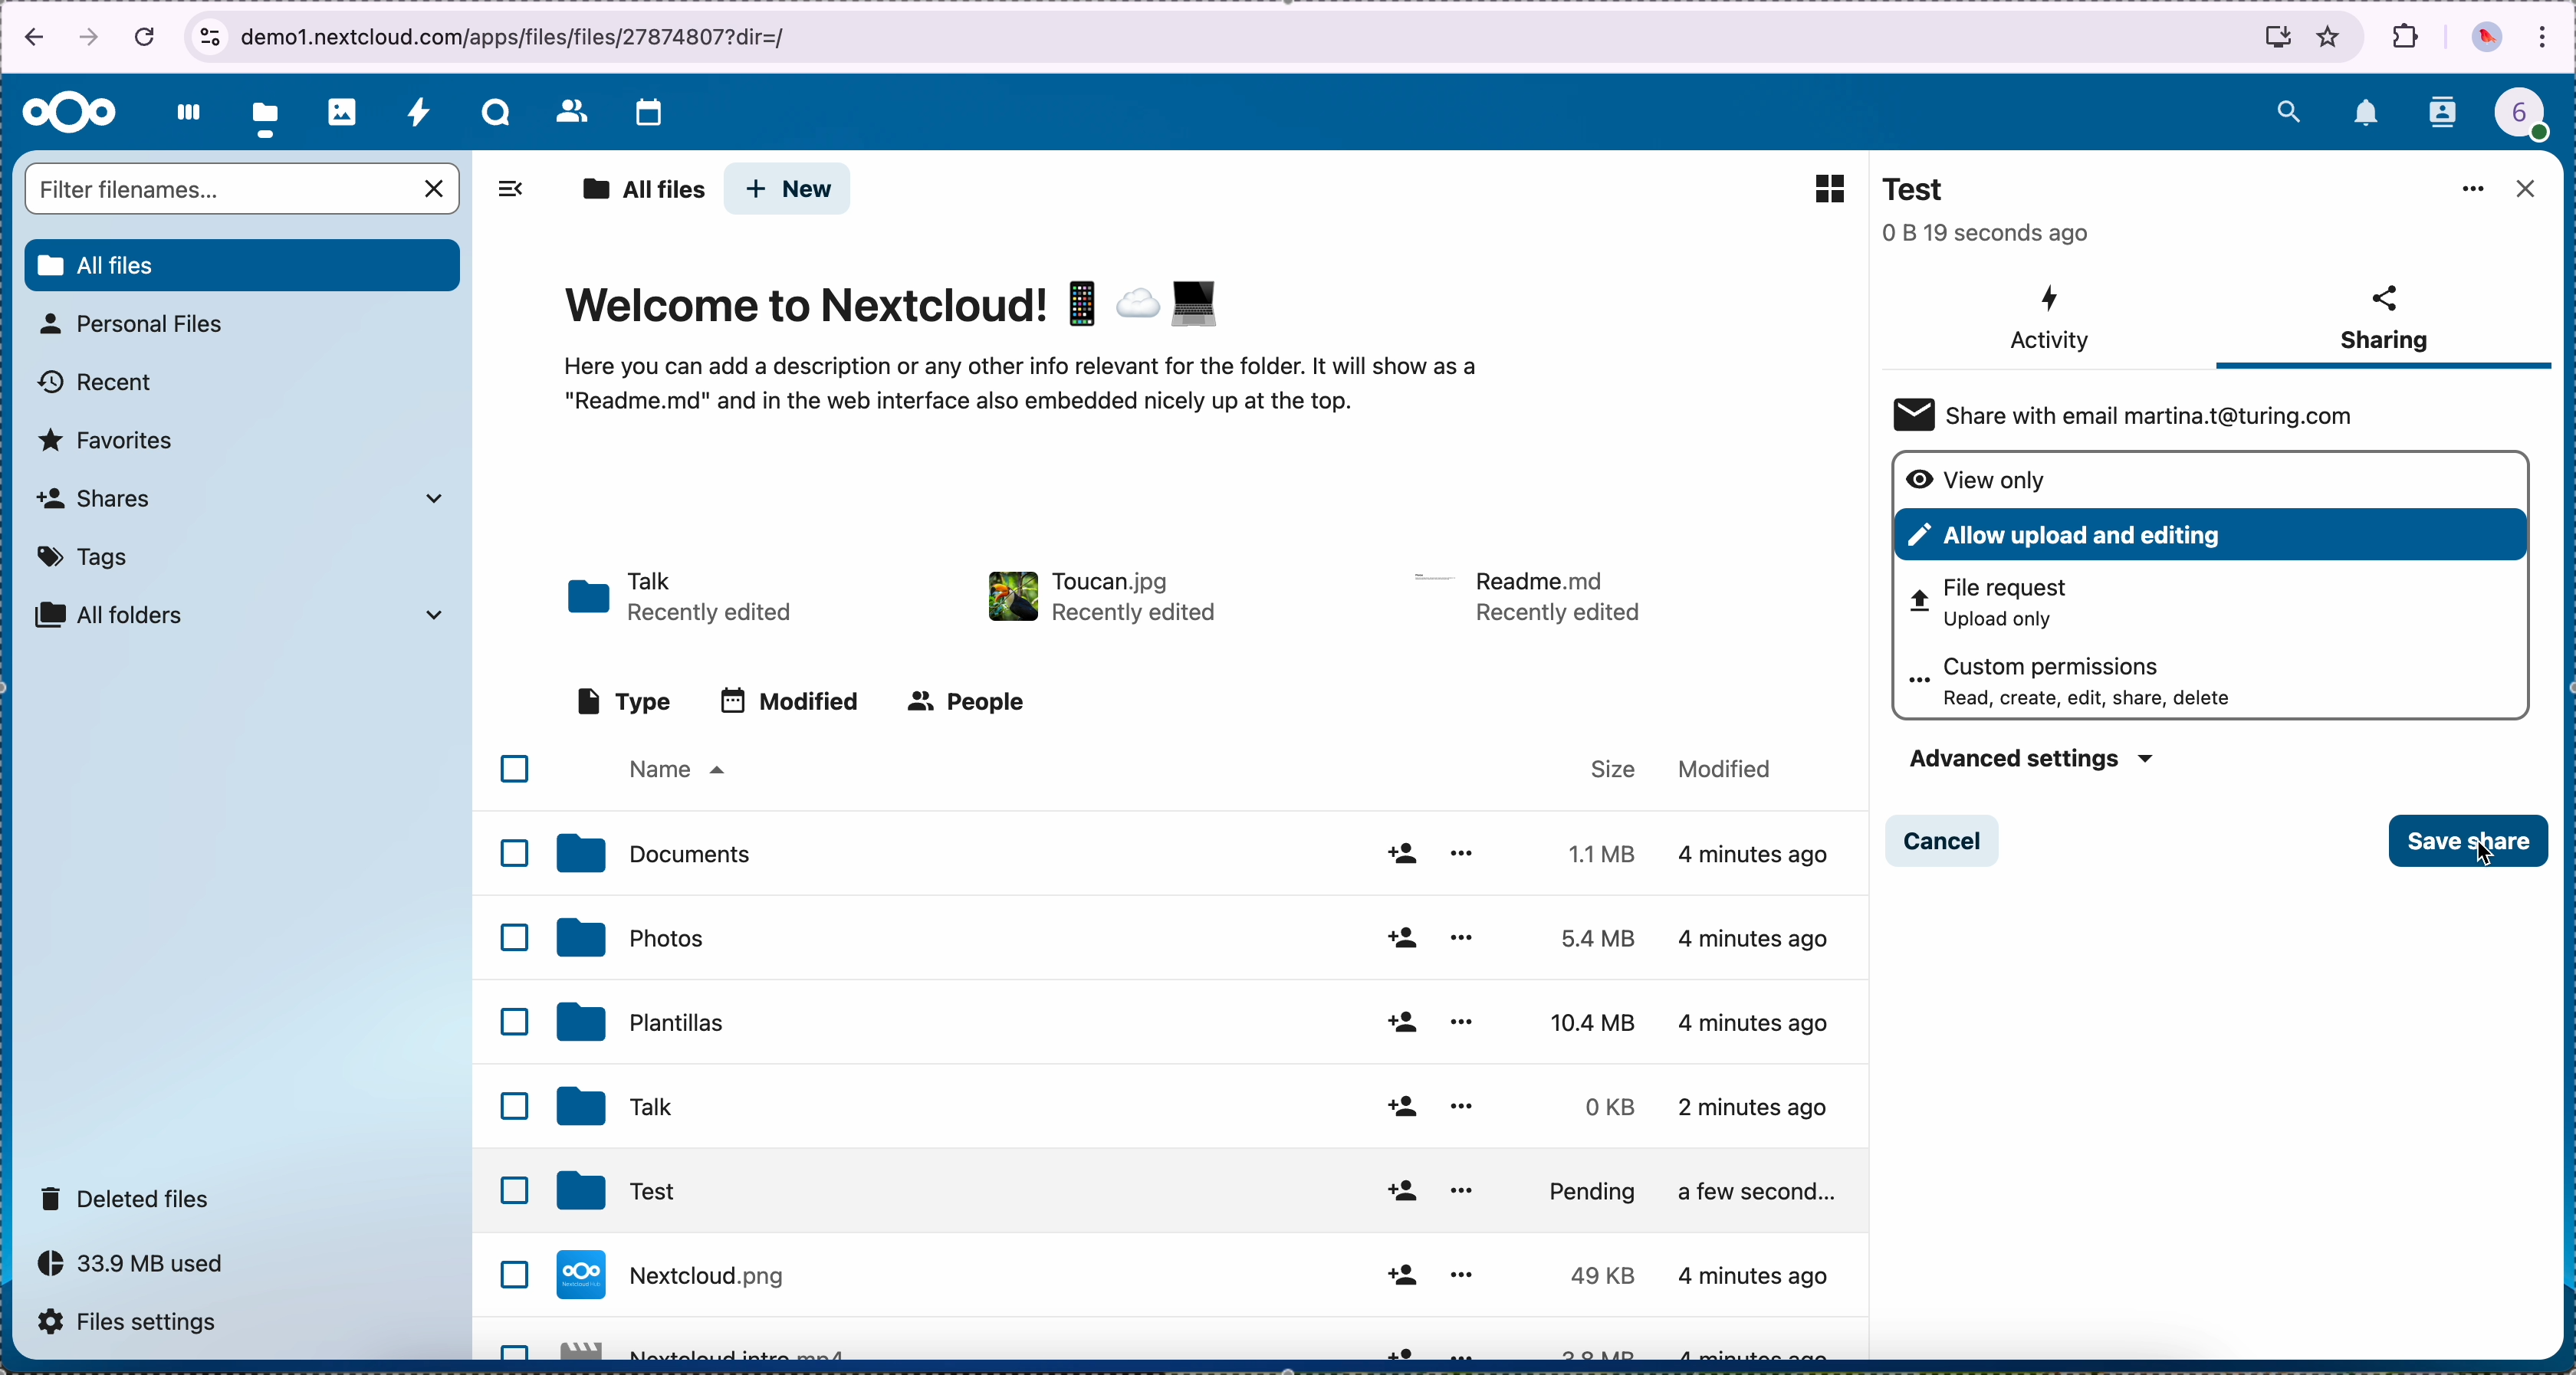  What do you see at coordinates (1099, 592) in the screenshot?
I see `toucan file` at bounding box center [1099, 592].